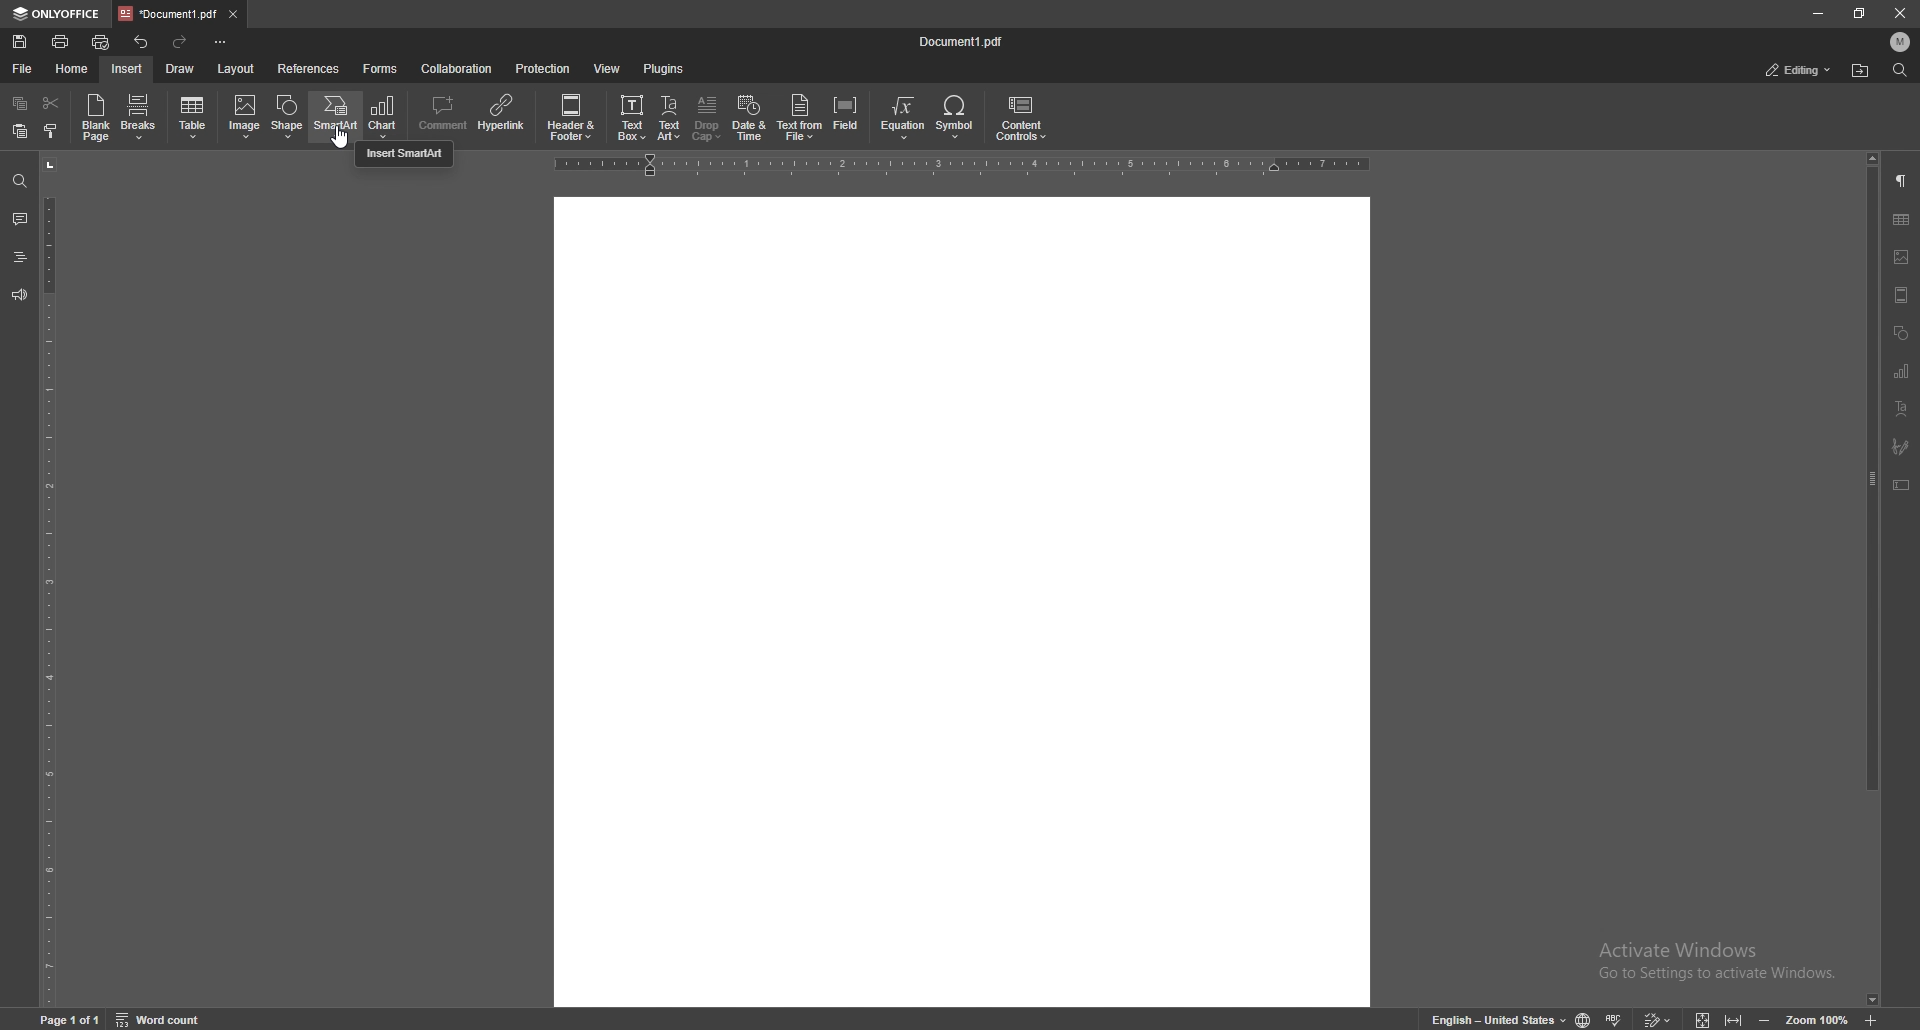 The width and height of the screenshot is (1920, 1030). Describe the element at coordinates (52, 103) in the screenshot. I see `cut` at that location.